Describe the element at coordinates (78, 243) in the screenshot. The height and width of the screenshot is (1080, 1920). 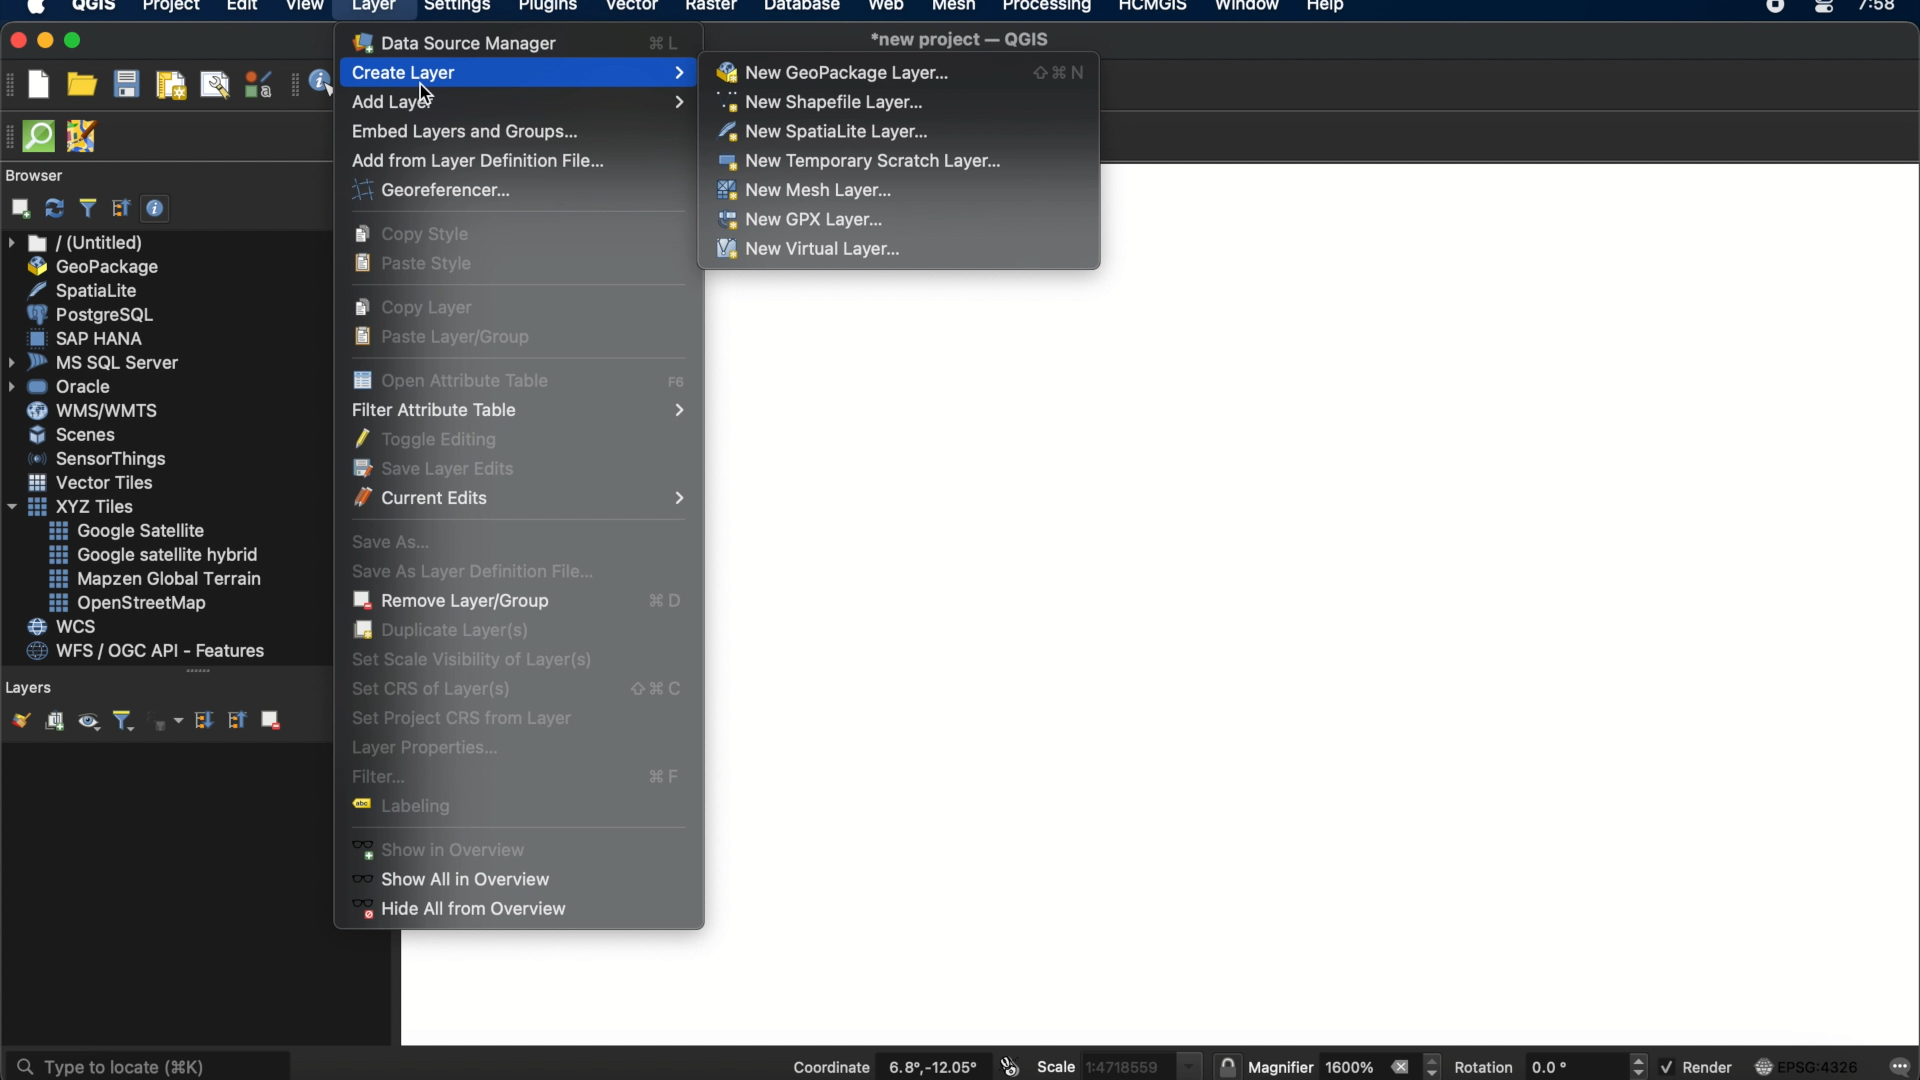
I see `untitled` at that location.